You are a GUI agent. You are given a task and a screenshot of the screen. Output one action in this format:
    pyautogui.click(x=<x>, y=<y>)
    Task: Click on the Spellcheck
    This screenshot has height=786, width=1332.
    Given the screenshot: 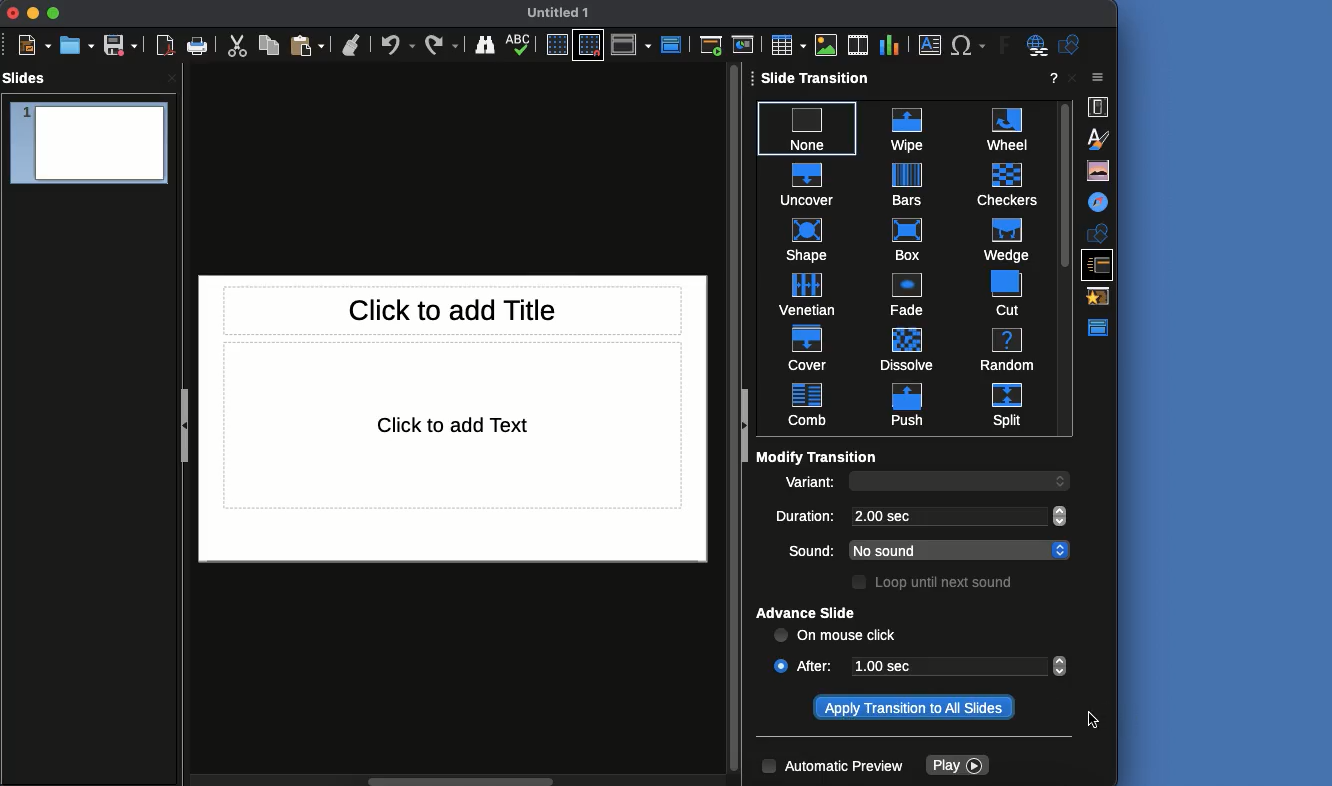 What is the action you would take?
    pyautogui.click(x=520, y=44)
    